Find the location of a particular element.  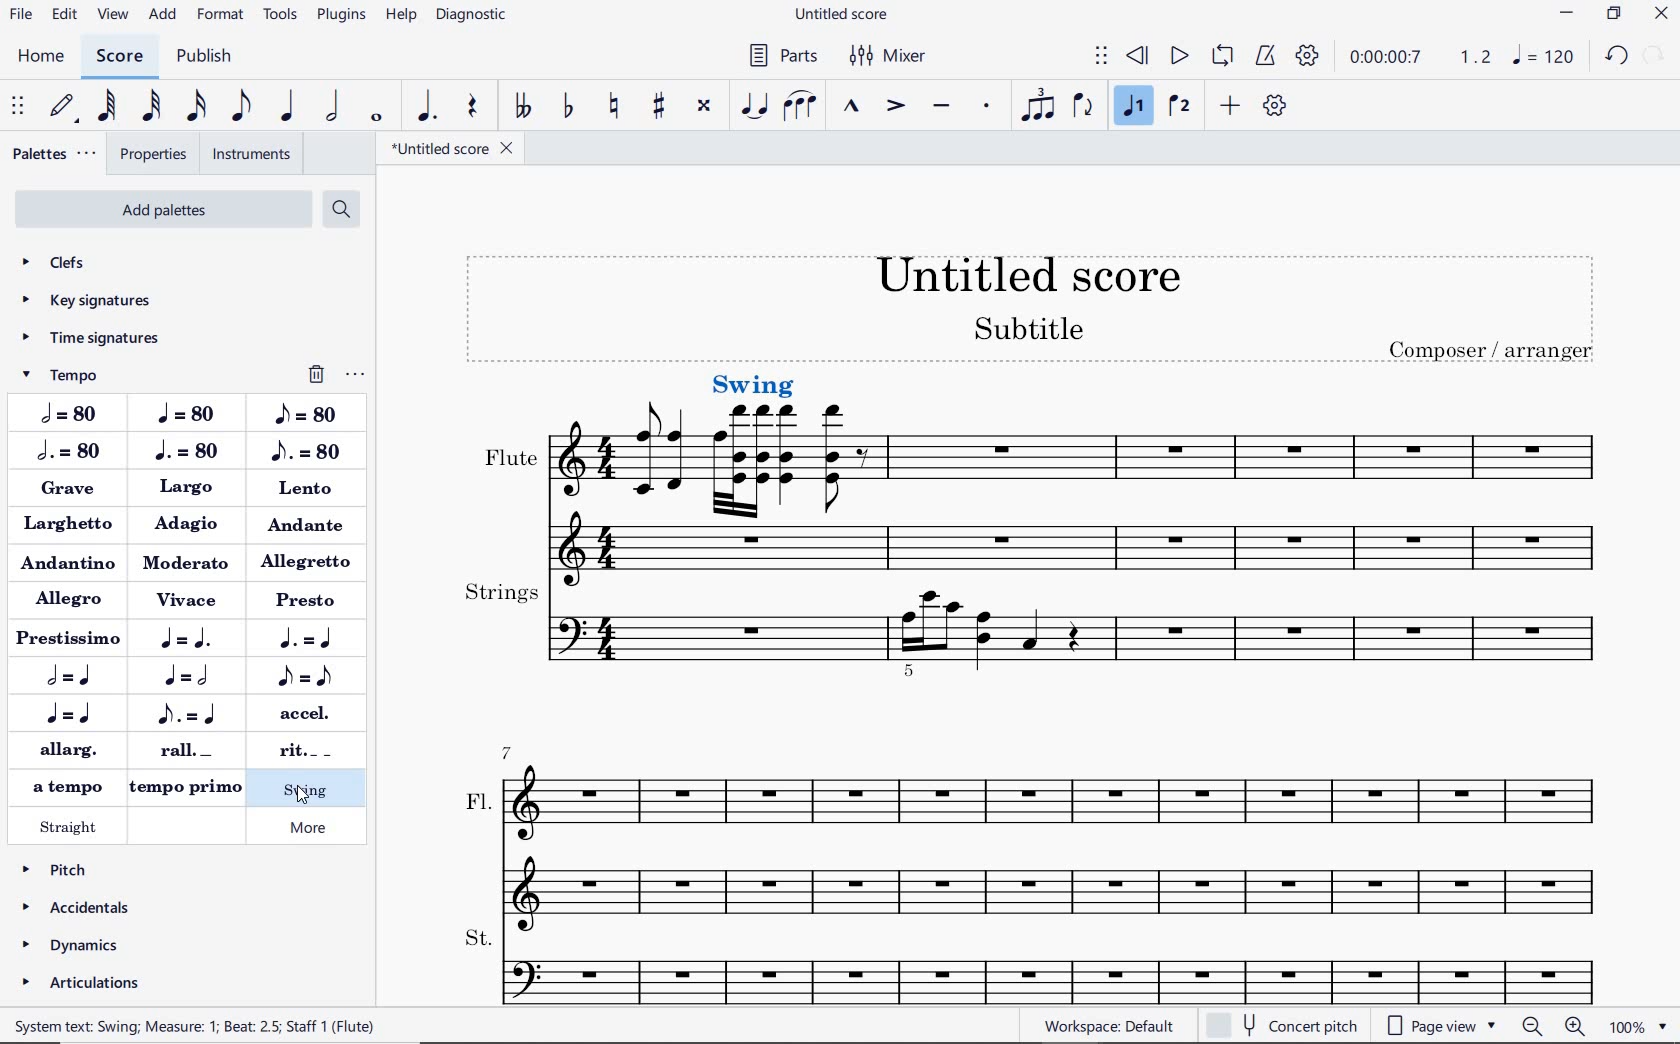

64TH NOTE is located at coordinates (108, 105).